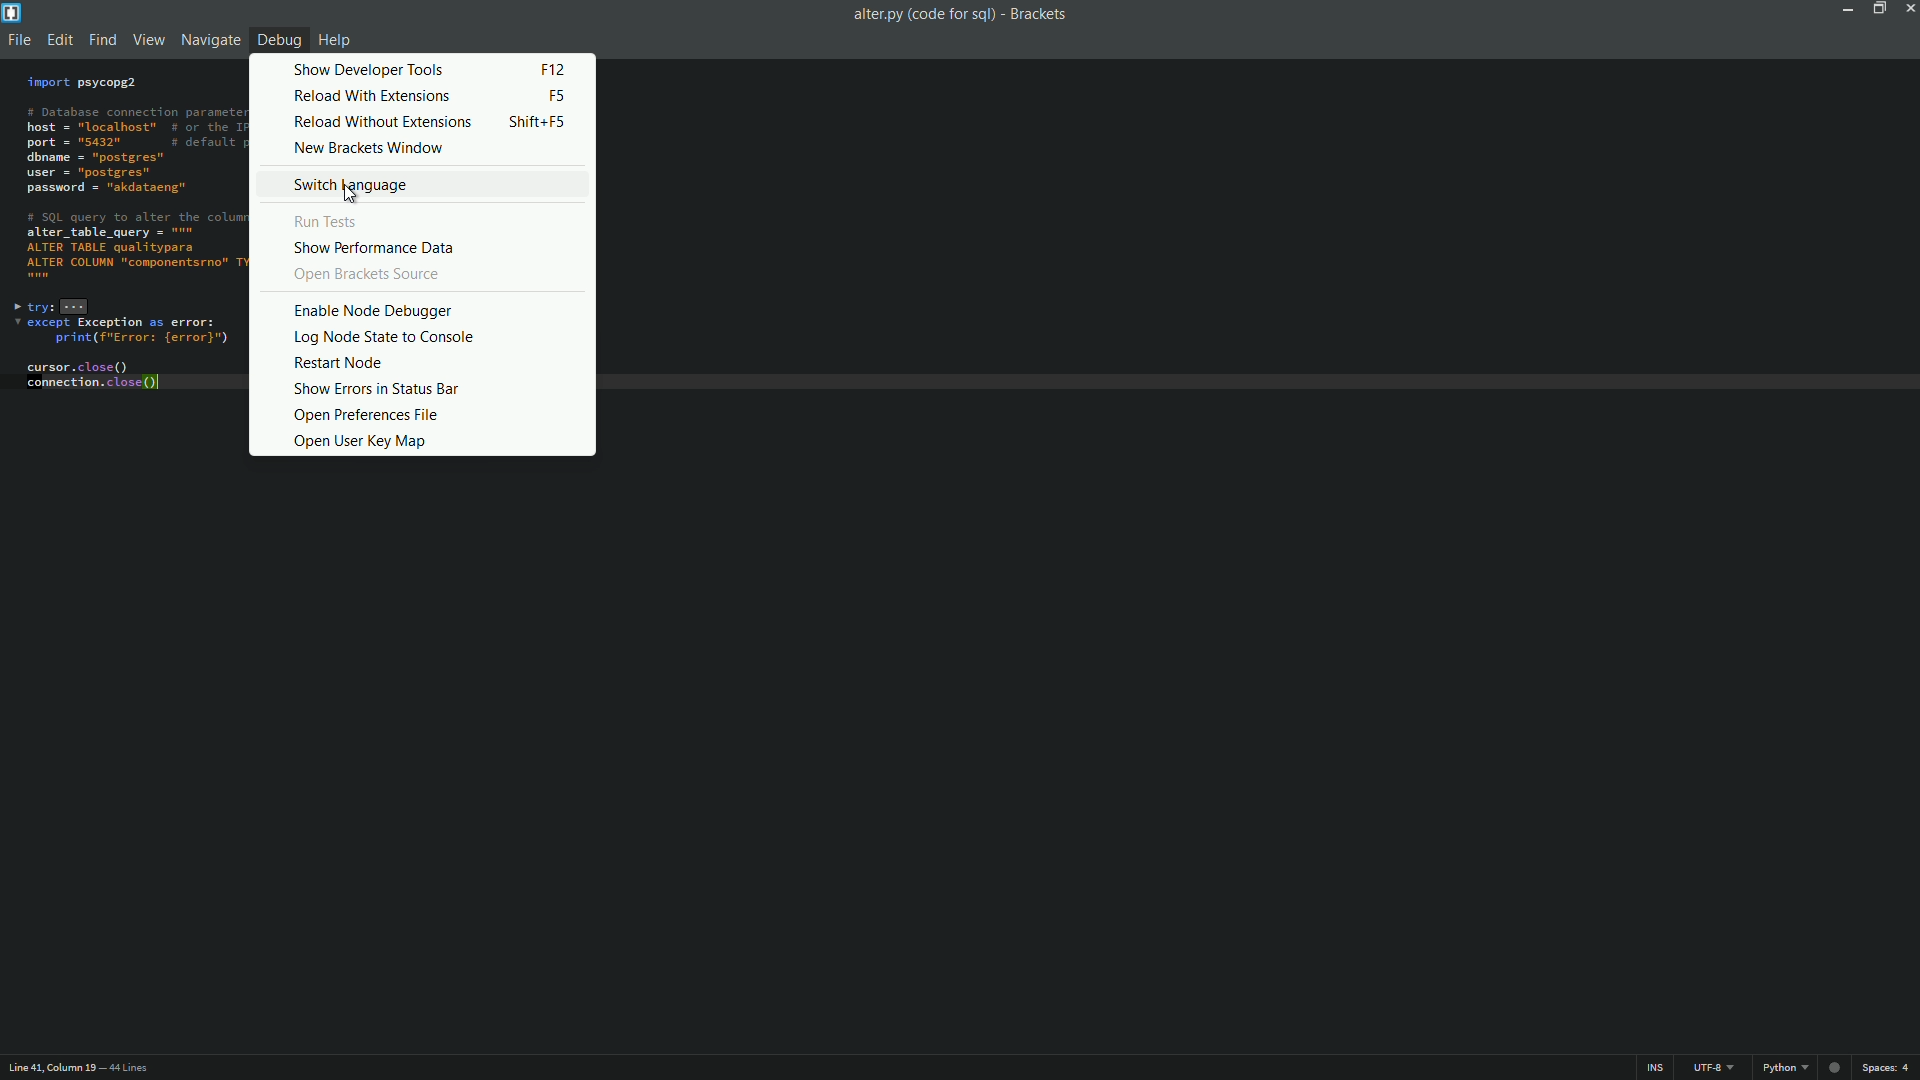 This screenshot has width=1920, height=1080. I want to click on Show errors in status bar, so click(374, 388).